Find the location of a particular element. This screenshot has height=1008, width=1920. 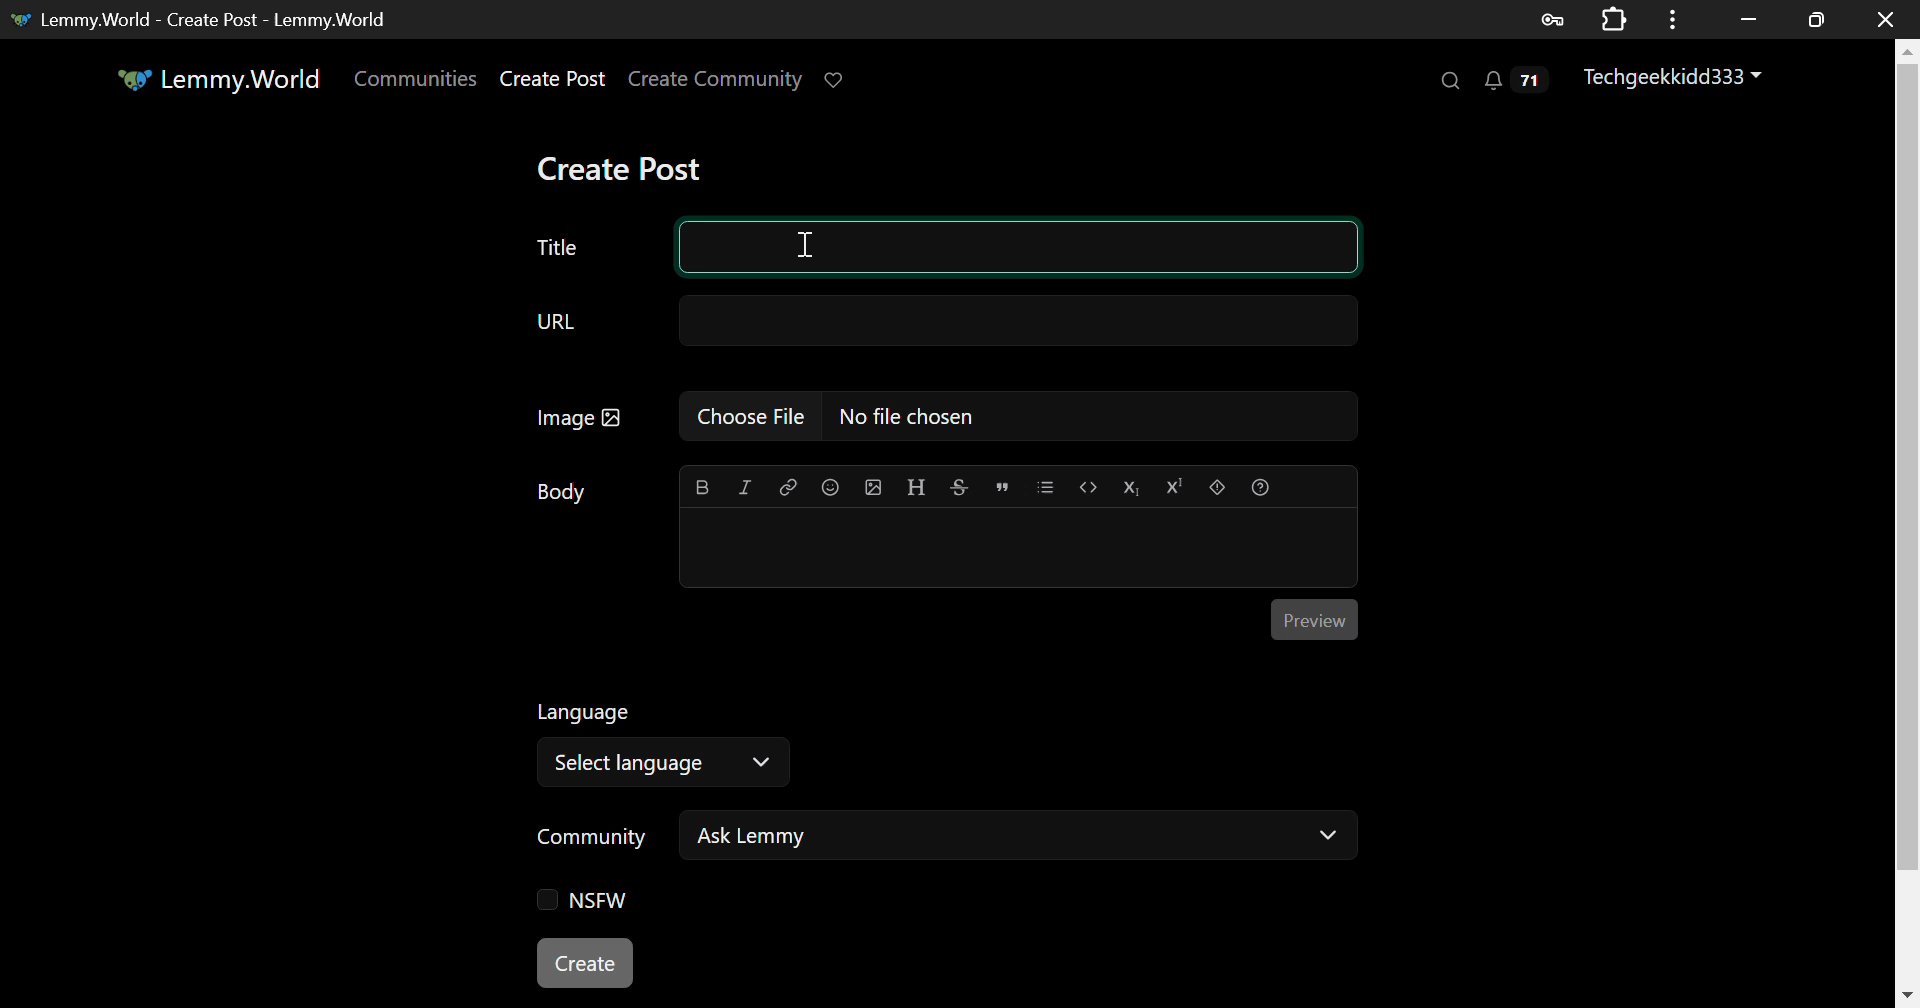

Lemmy.World is located at coordinates (222, 79).